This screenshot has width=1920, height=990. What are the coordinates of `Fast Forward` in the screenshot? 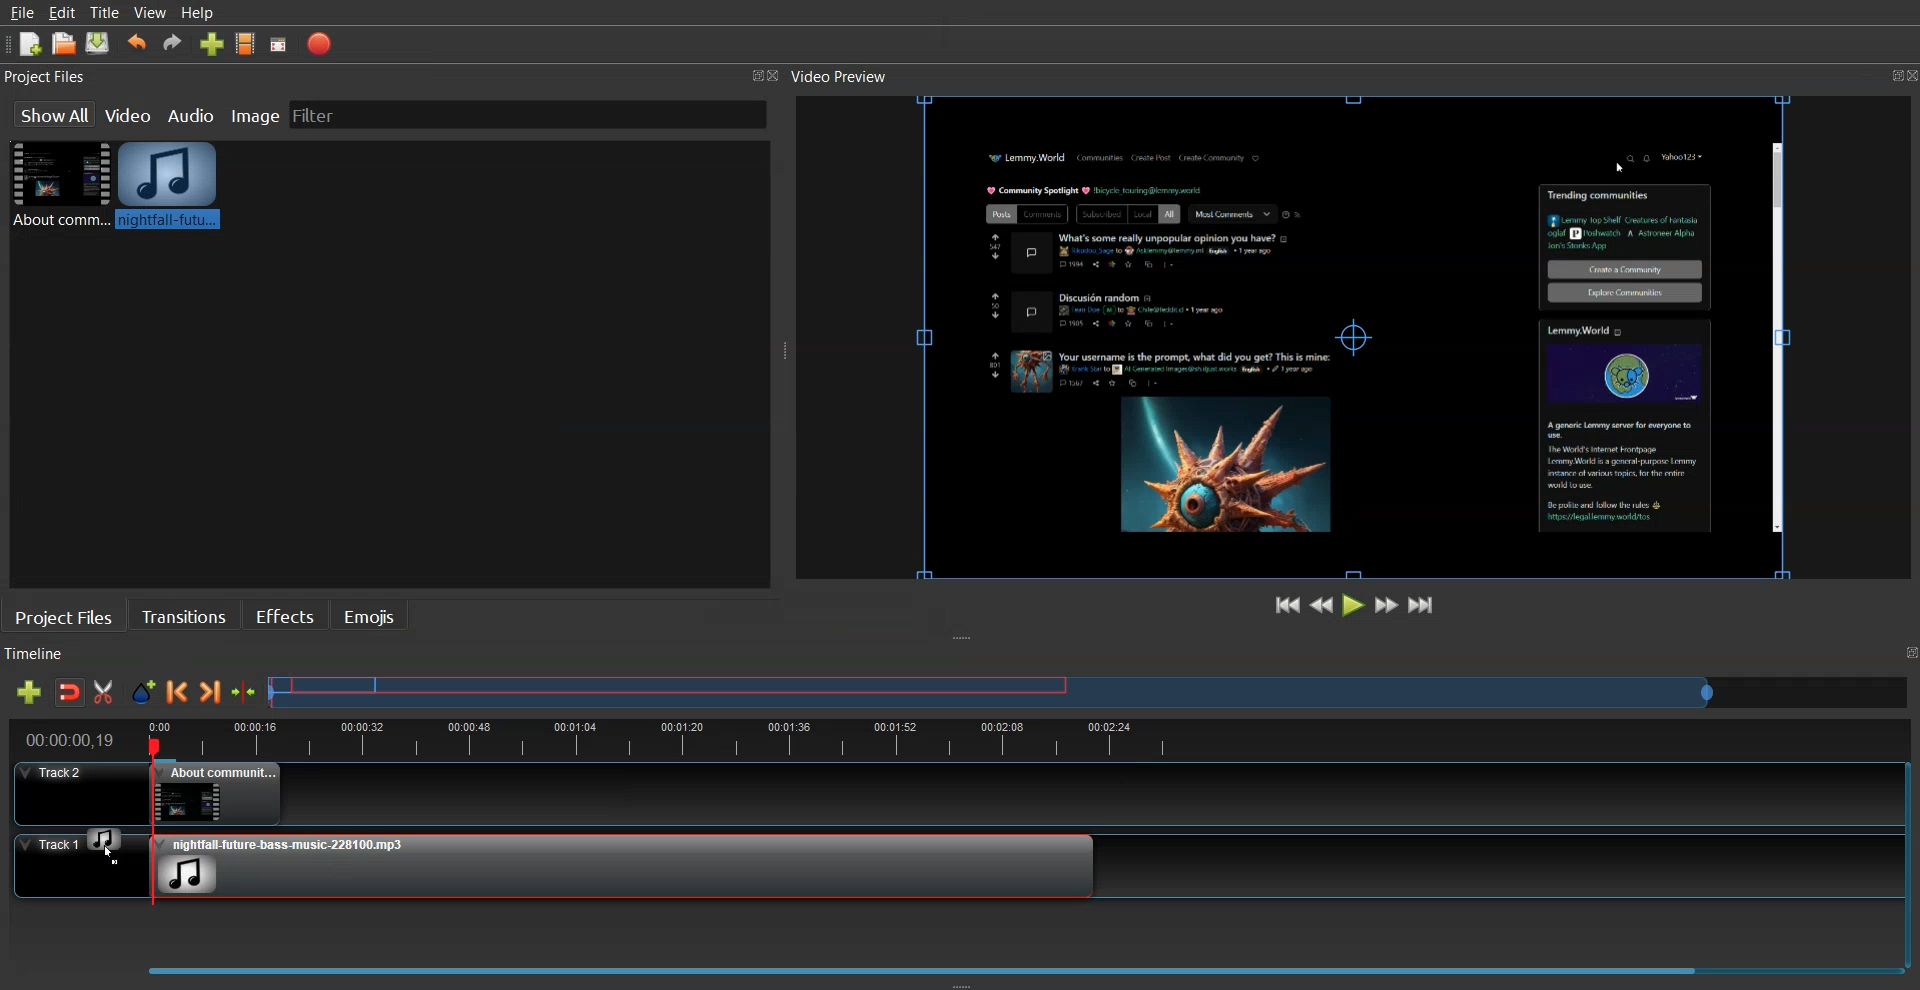 It's located at (1387, 604).